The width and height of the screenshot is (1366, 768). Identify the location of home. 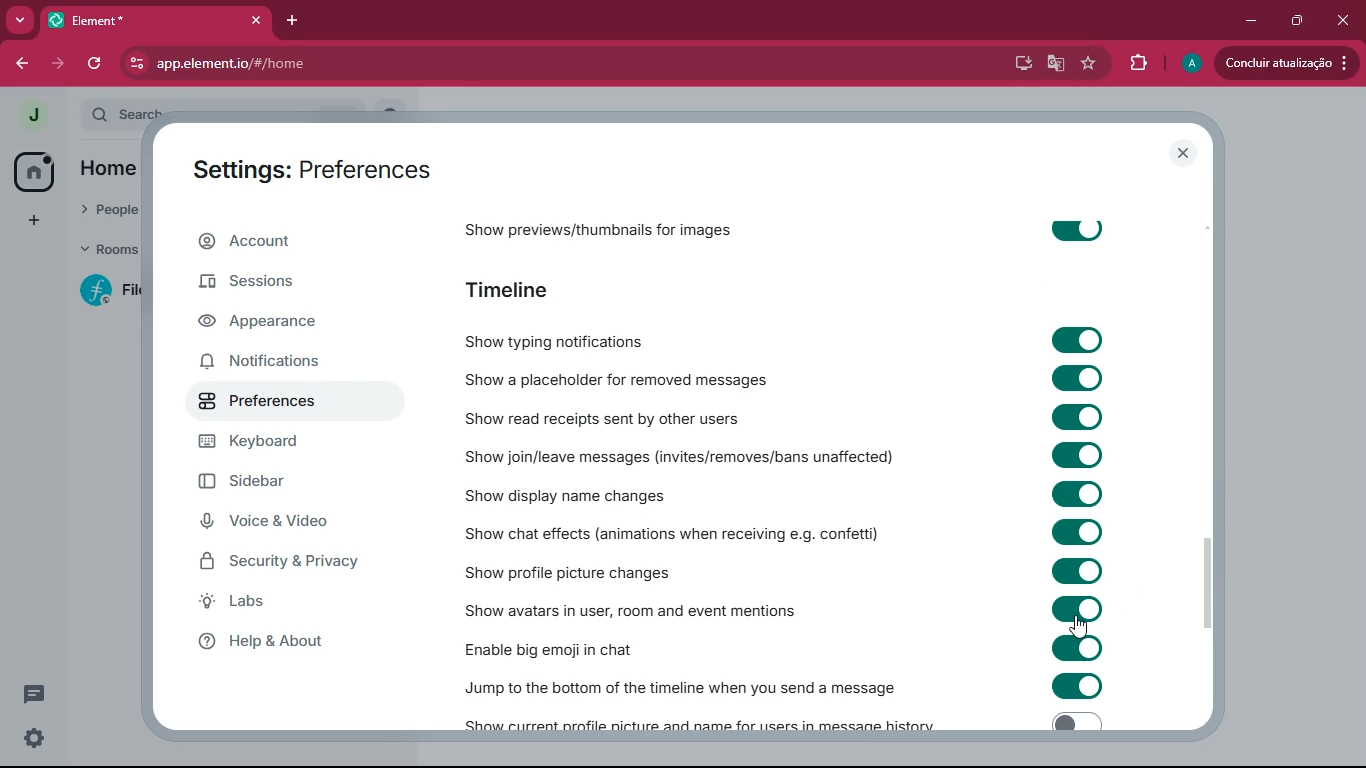
(117, 167).